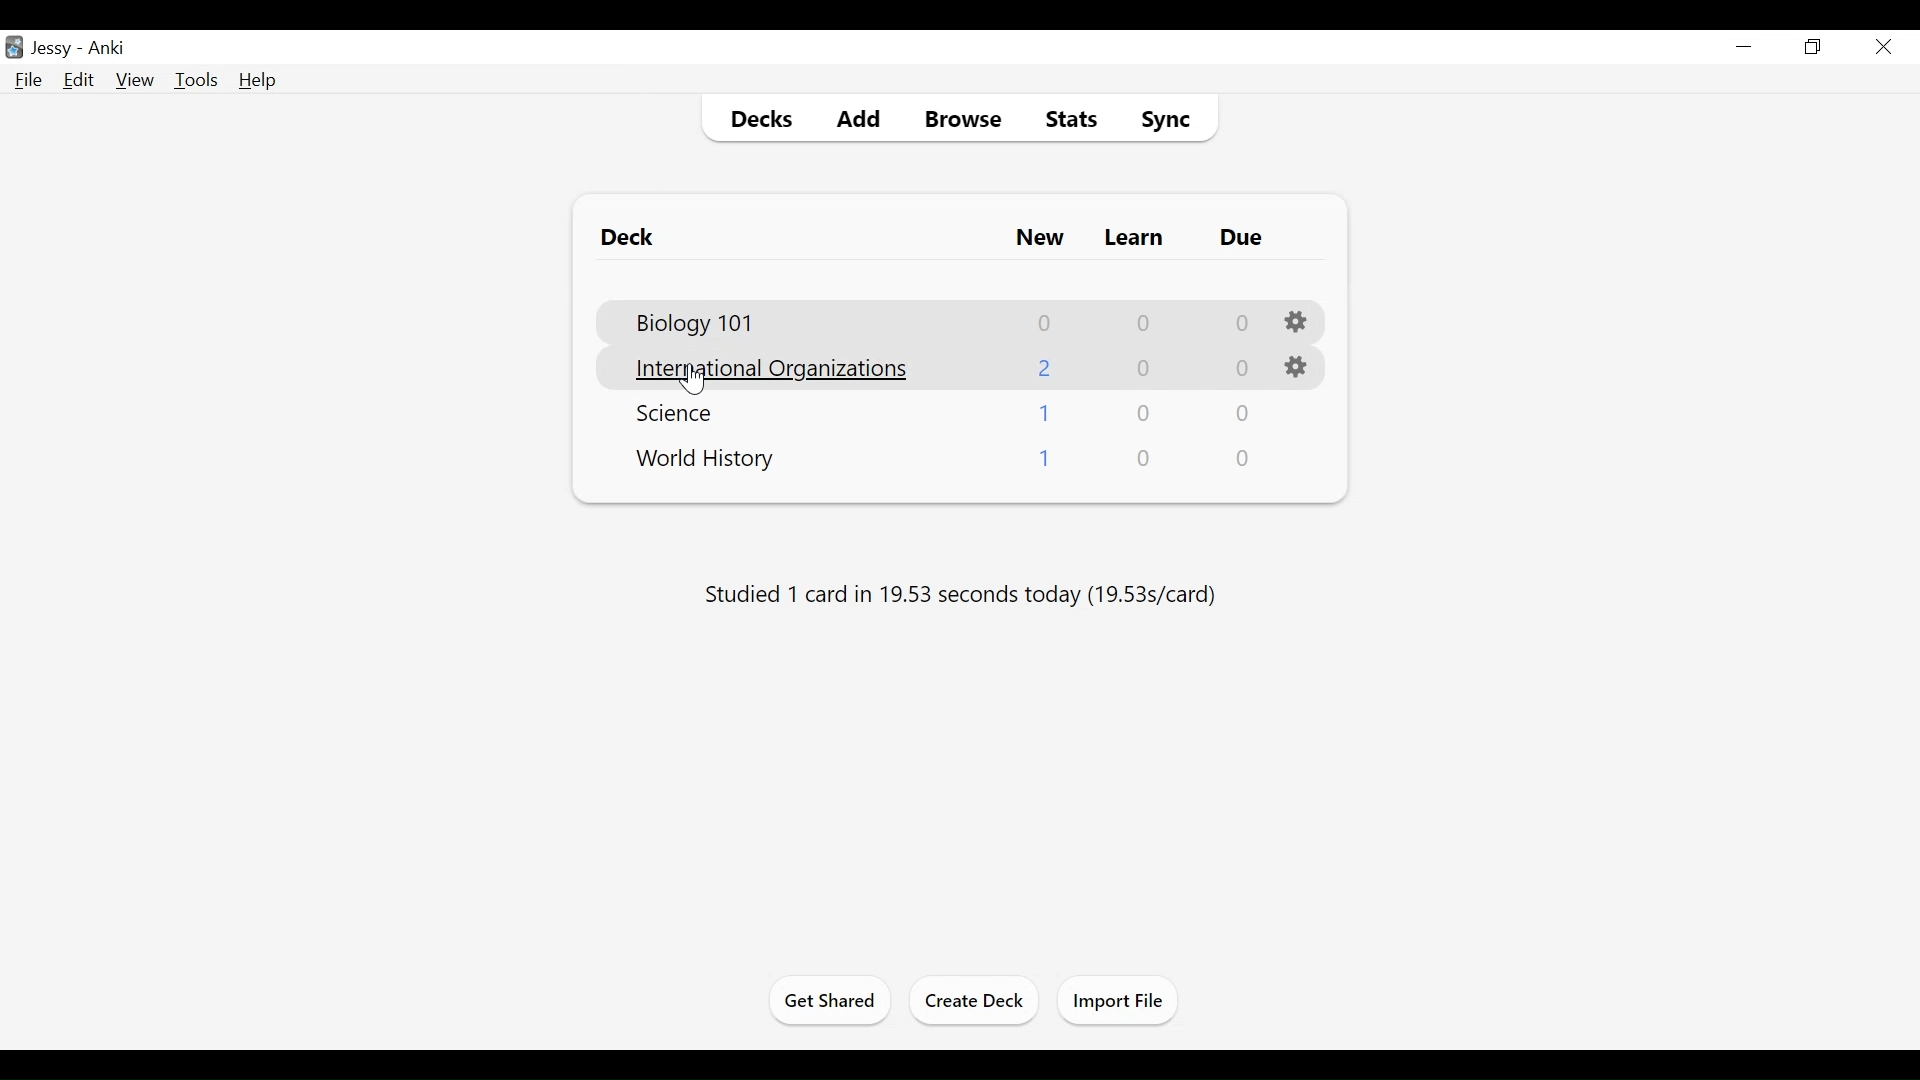  Describe the element at coordinates (81, 81) in the screenshot. I see `Edit` at that location.